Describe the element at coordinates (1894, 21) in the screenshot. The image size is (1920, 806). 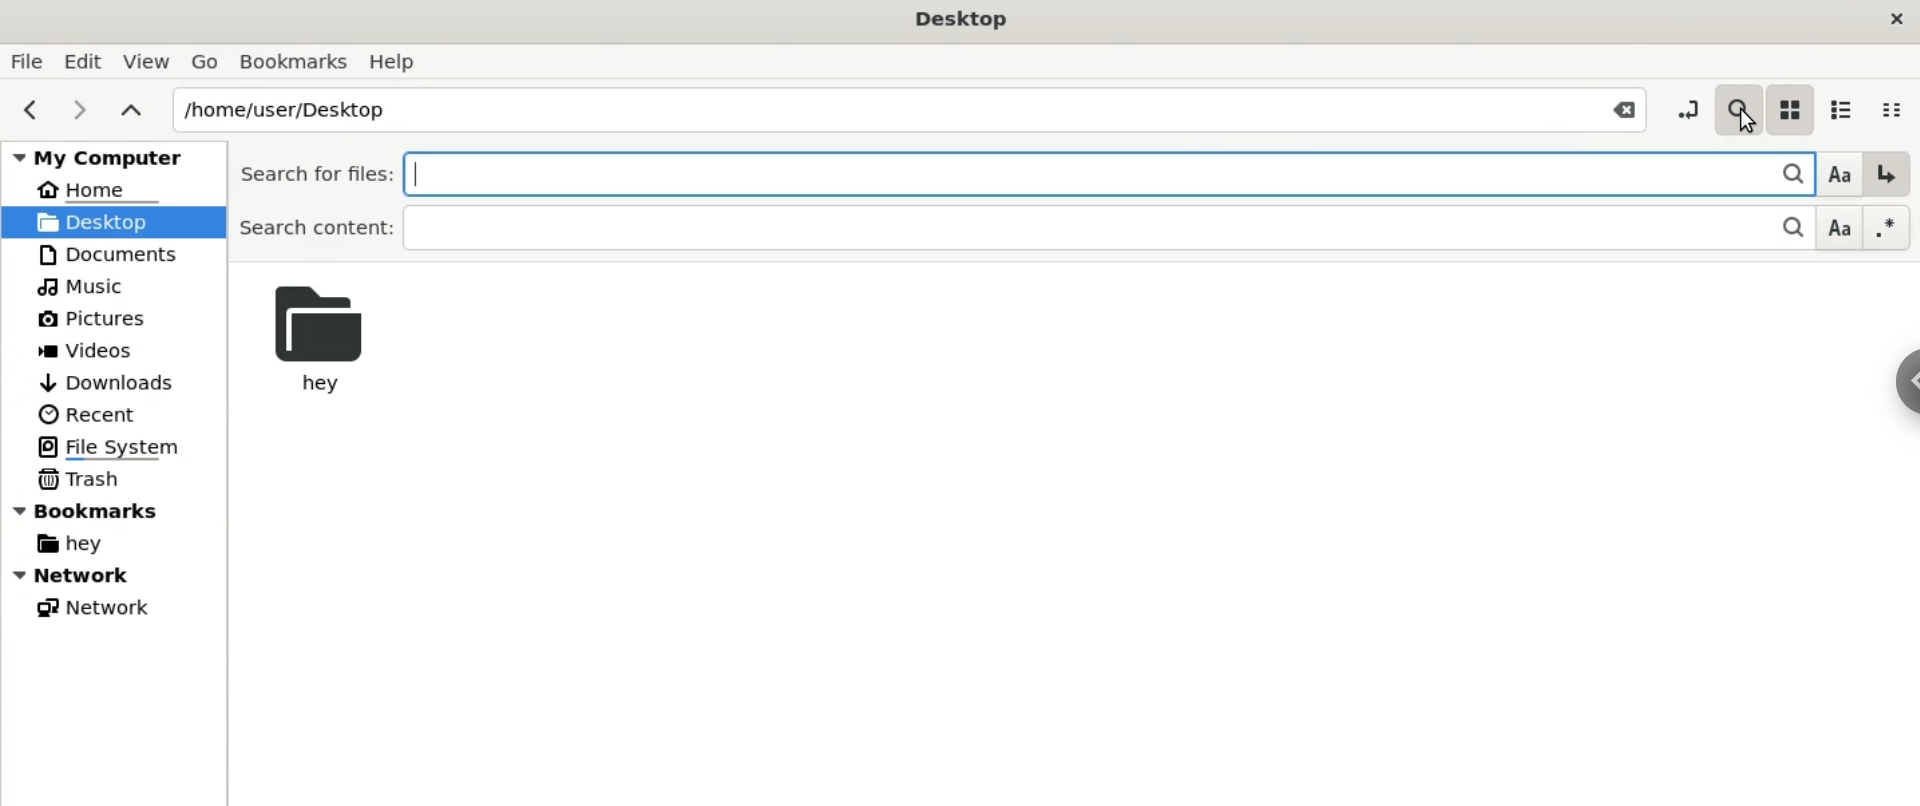
I see `close` at that location.